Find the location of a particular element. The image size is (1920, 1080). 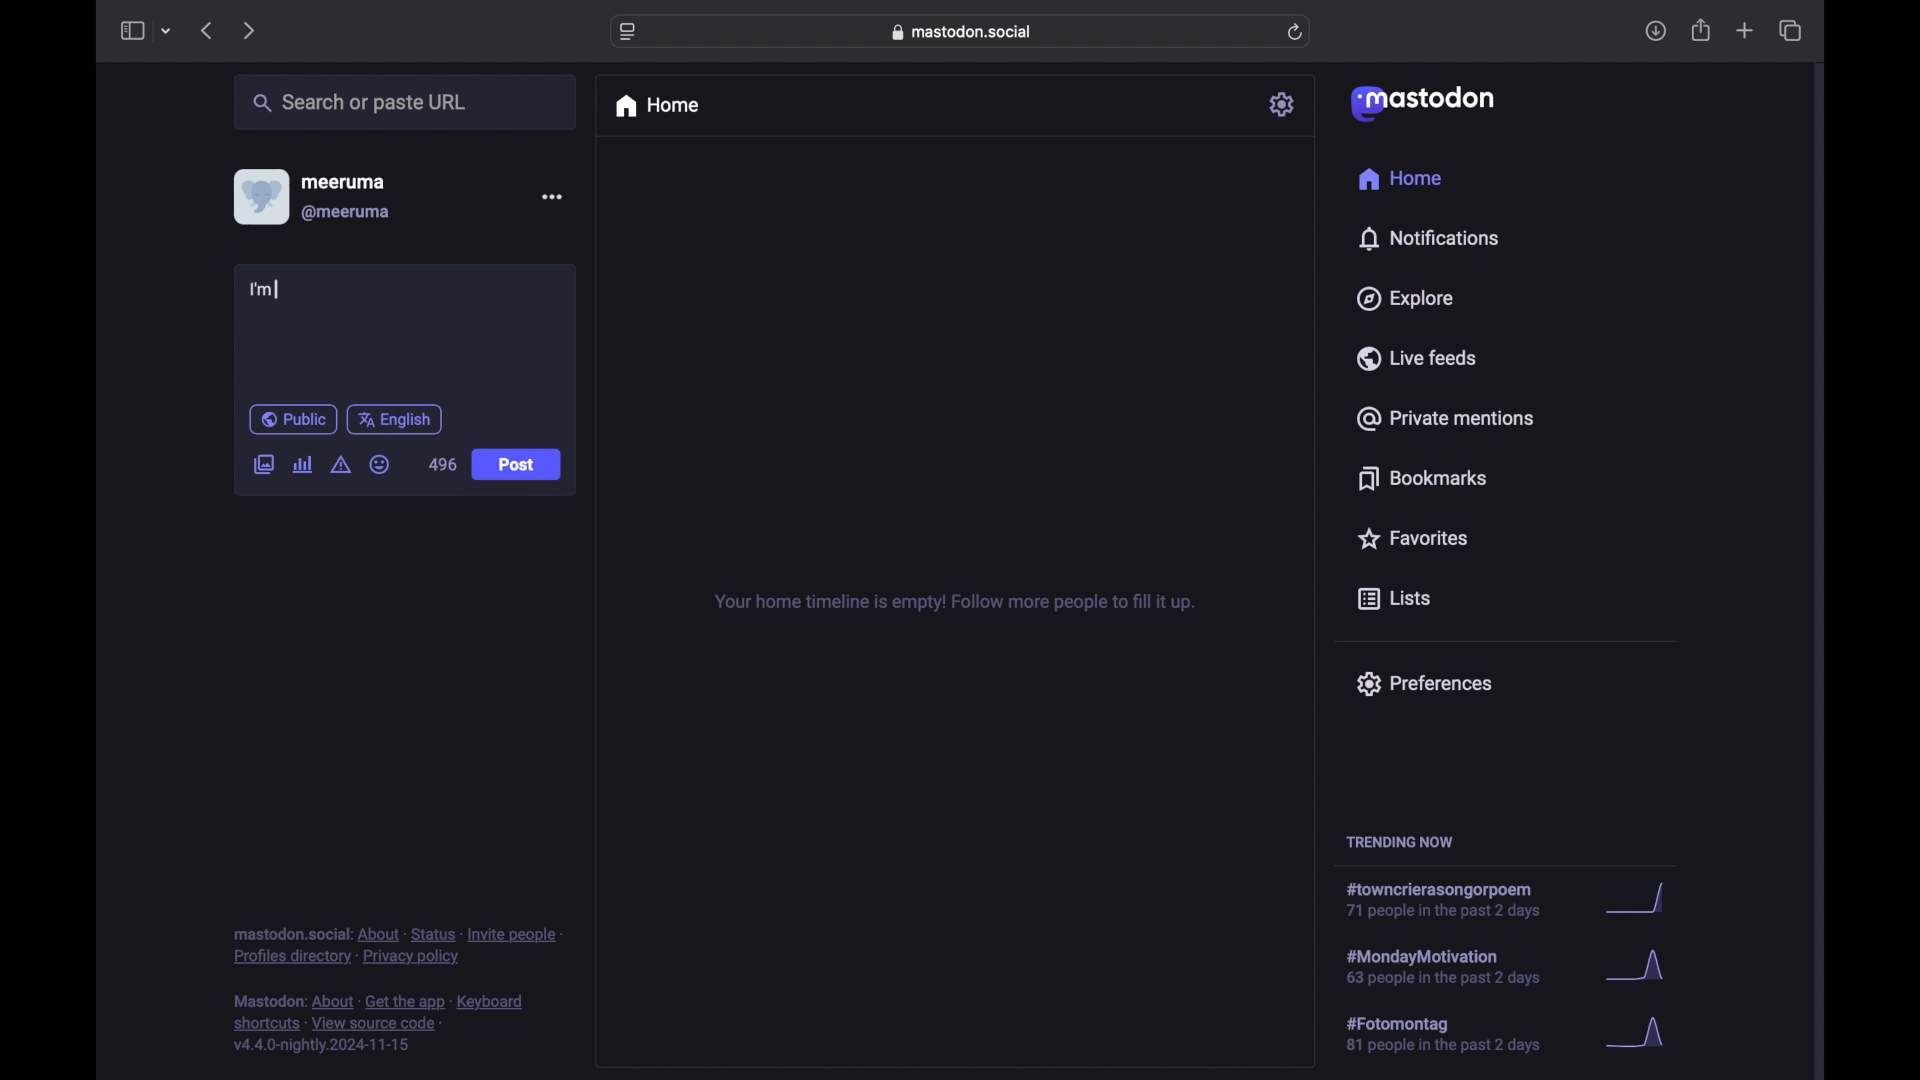

private mentions is located at coordinates (1444, 418).